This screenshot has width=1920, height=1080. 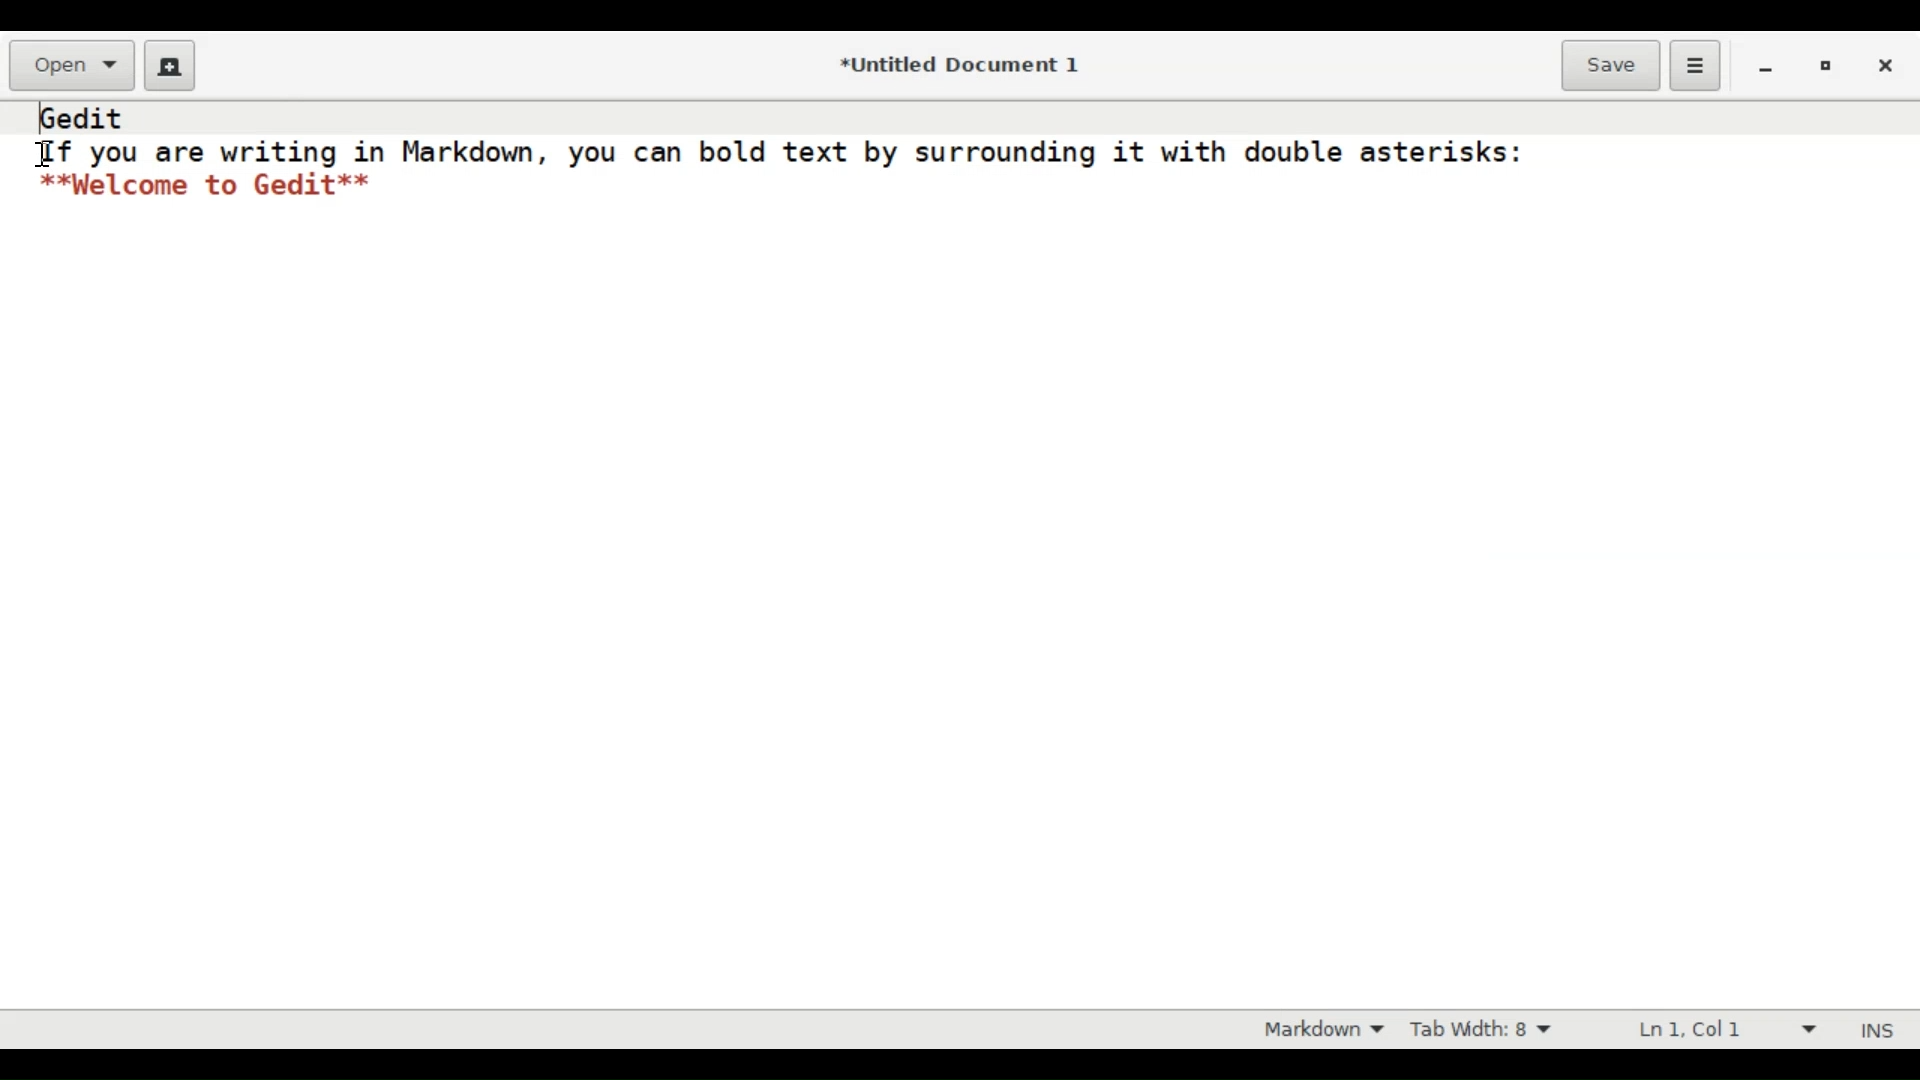 I want to click on **Welcome to Gedit**, so click(x=208, y=186).